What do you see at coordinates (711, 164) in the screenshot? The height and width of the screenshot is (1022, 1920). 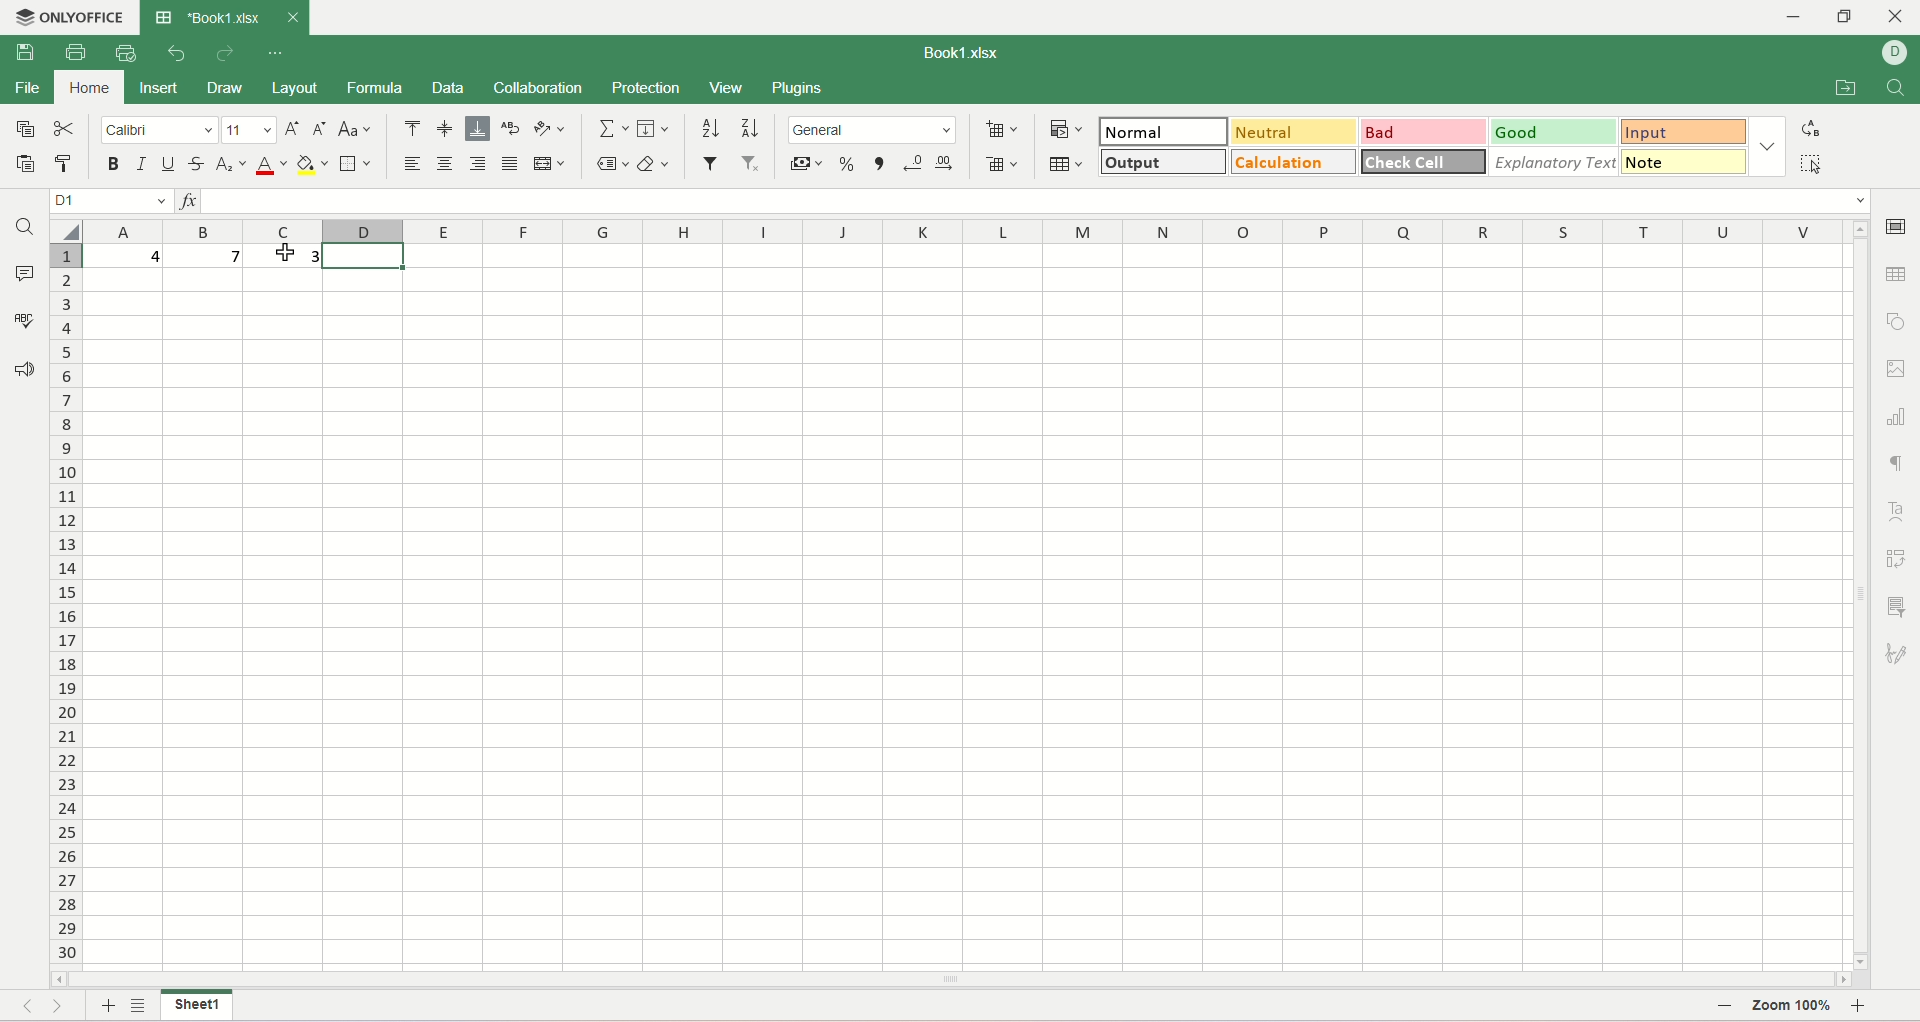 I see `filter` at bounding box center [711, 164].